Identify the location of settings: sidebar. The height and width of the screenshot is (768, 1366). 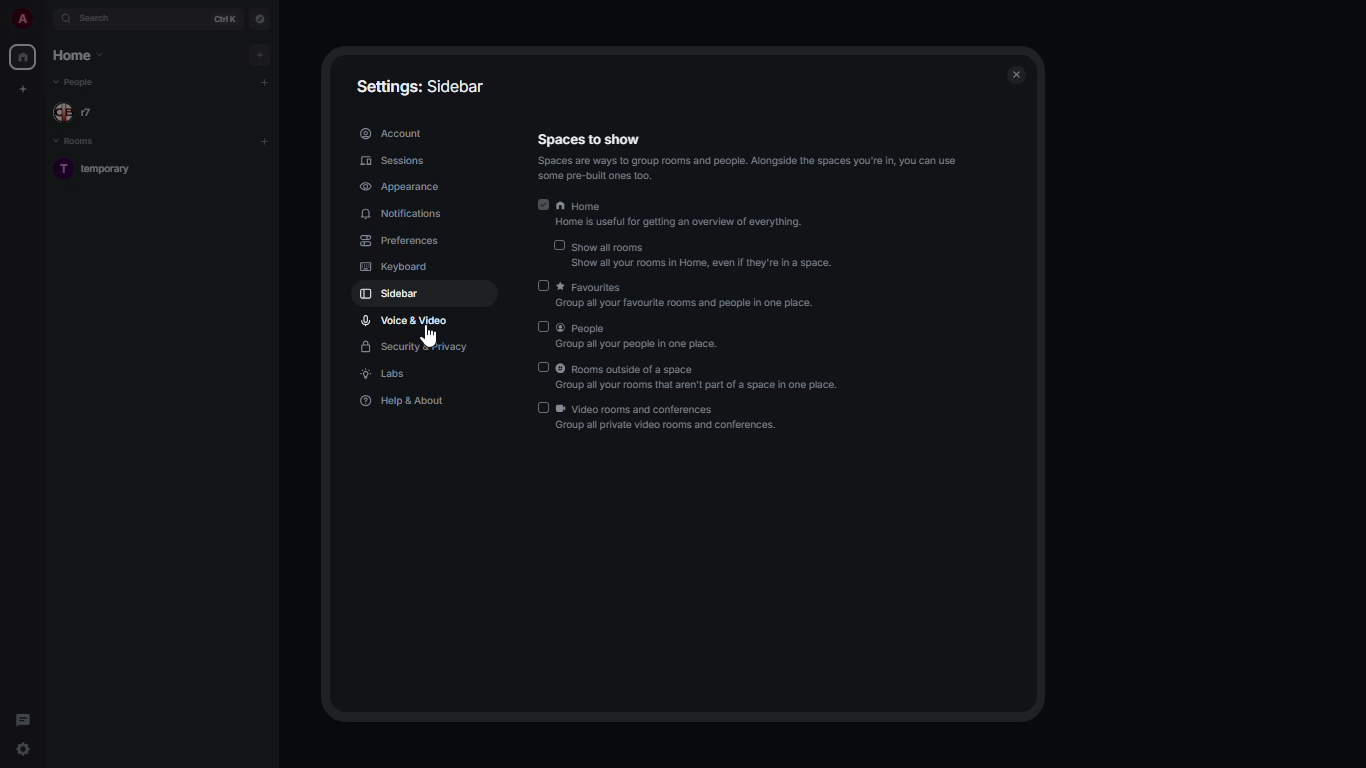
(422, 88).